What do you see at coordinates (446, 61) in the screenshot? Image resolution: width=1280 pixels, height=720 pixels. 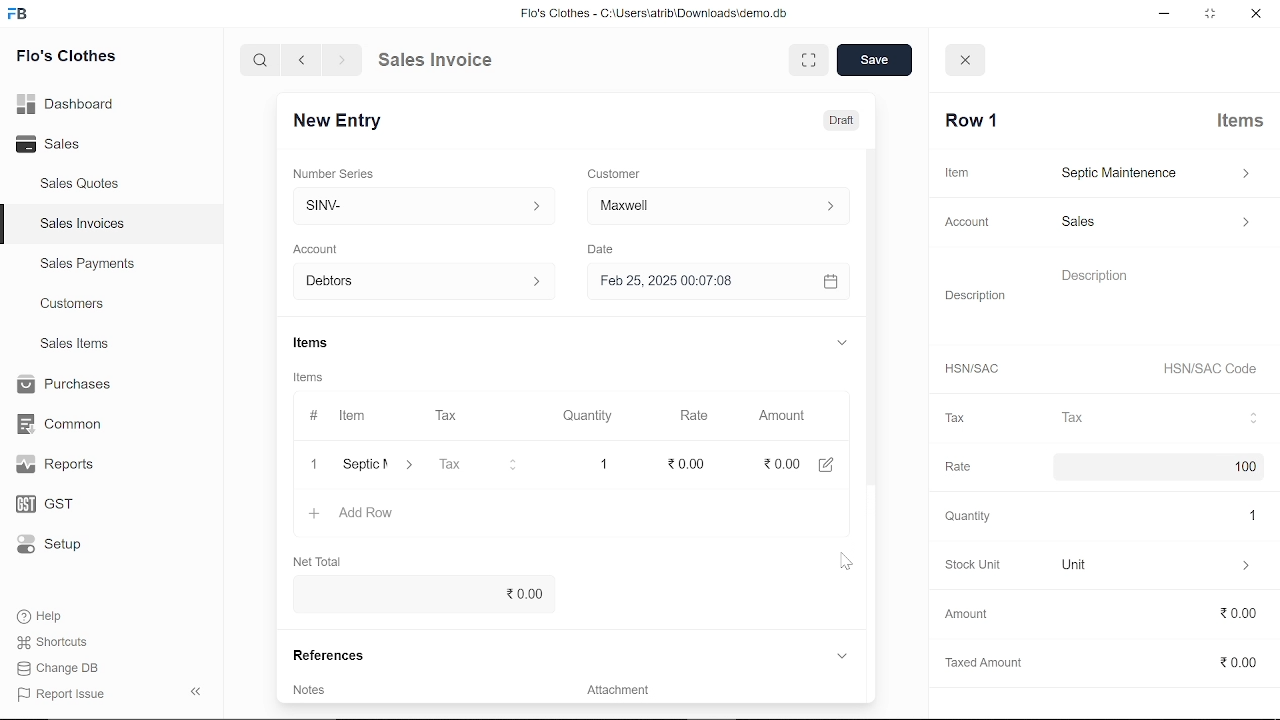 I see ` Sales Invoice` at bounding box center [446, 61].